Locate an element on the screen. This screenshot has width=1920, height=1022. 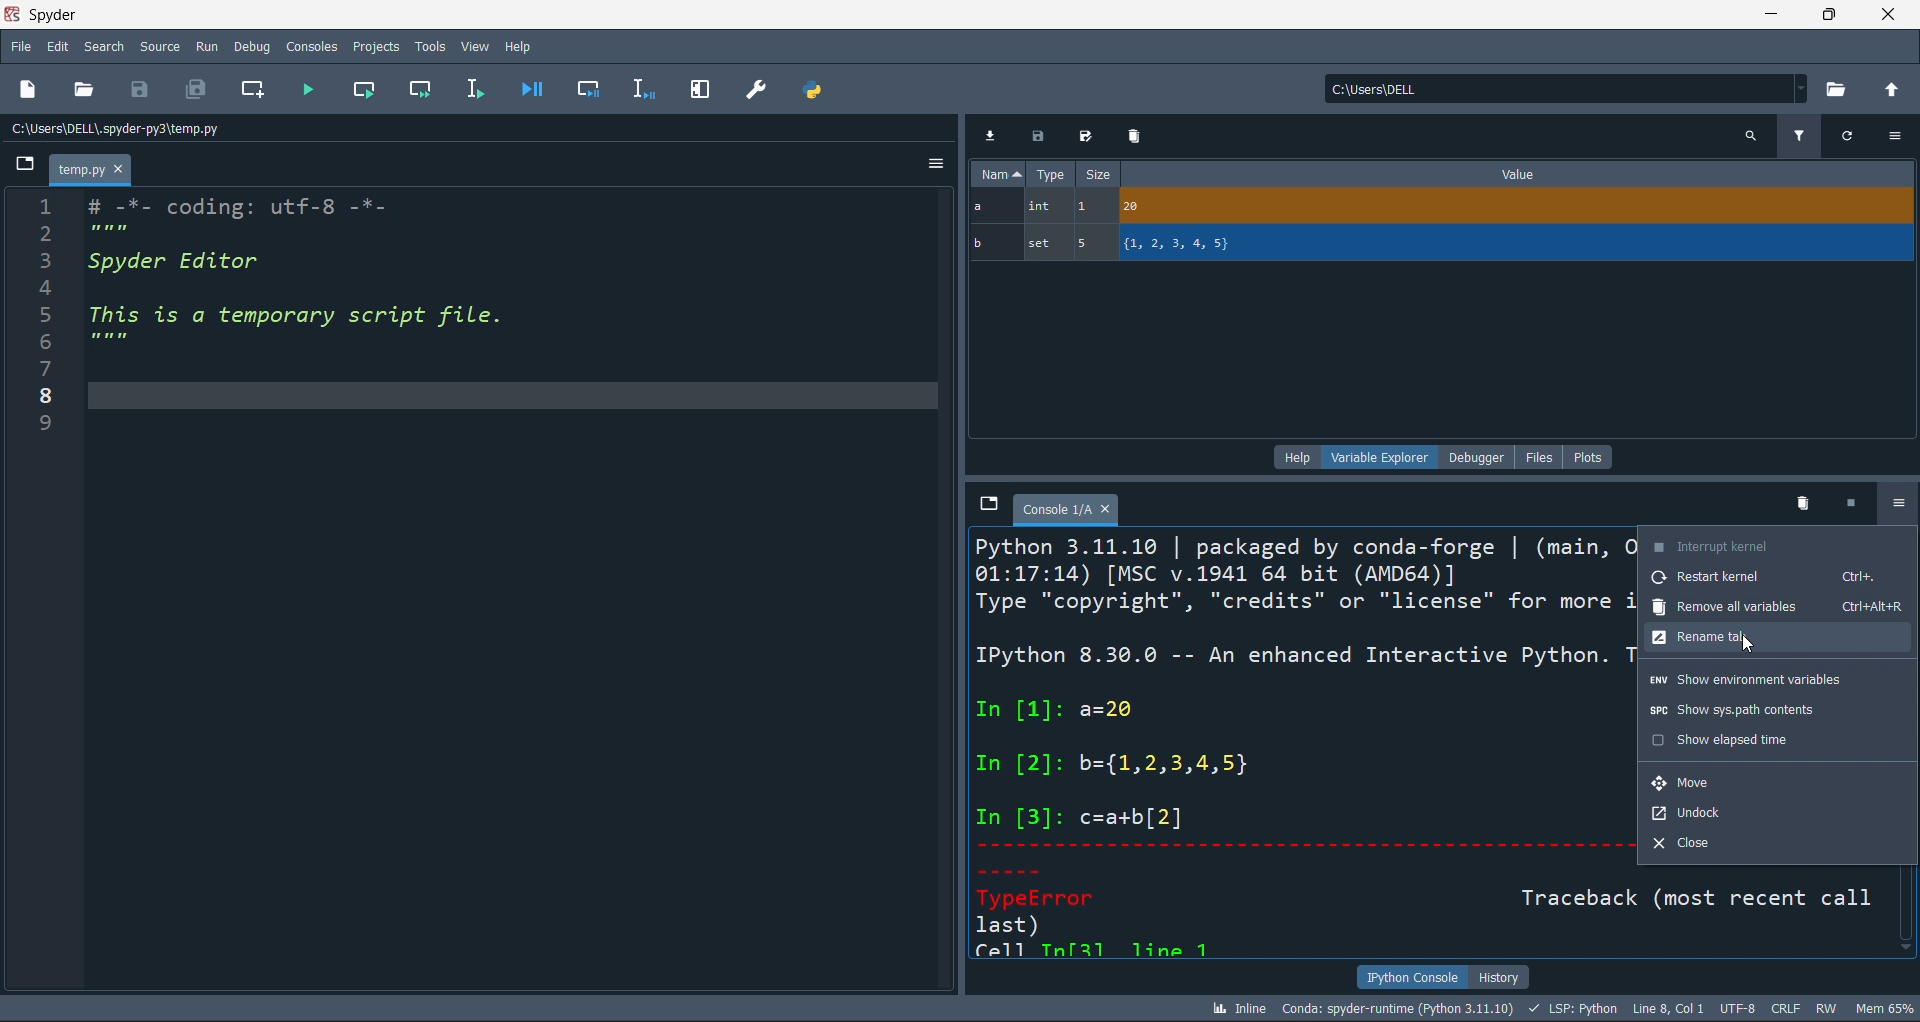
debug file is located at coordinates (531, 88).